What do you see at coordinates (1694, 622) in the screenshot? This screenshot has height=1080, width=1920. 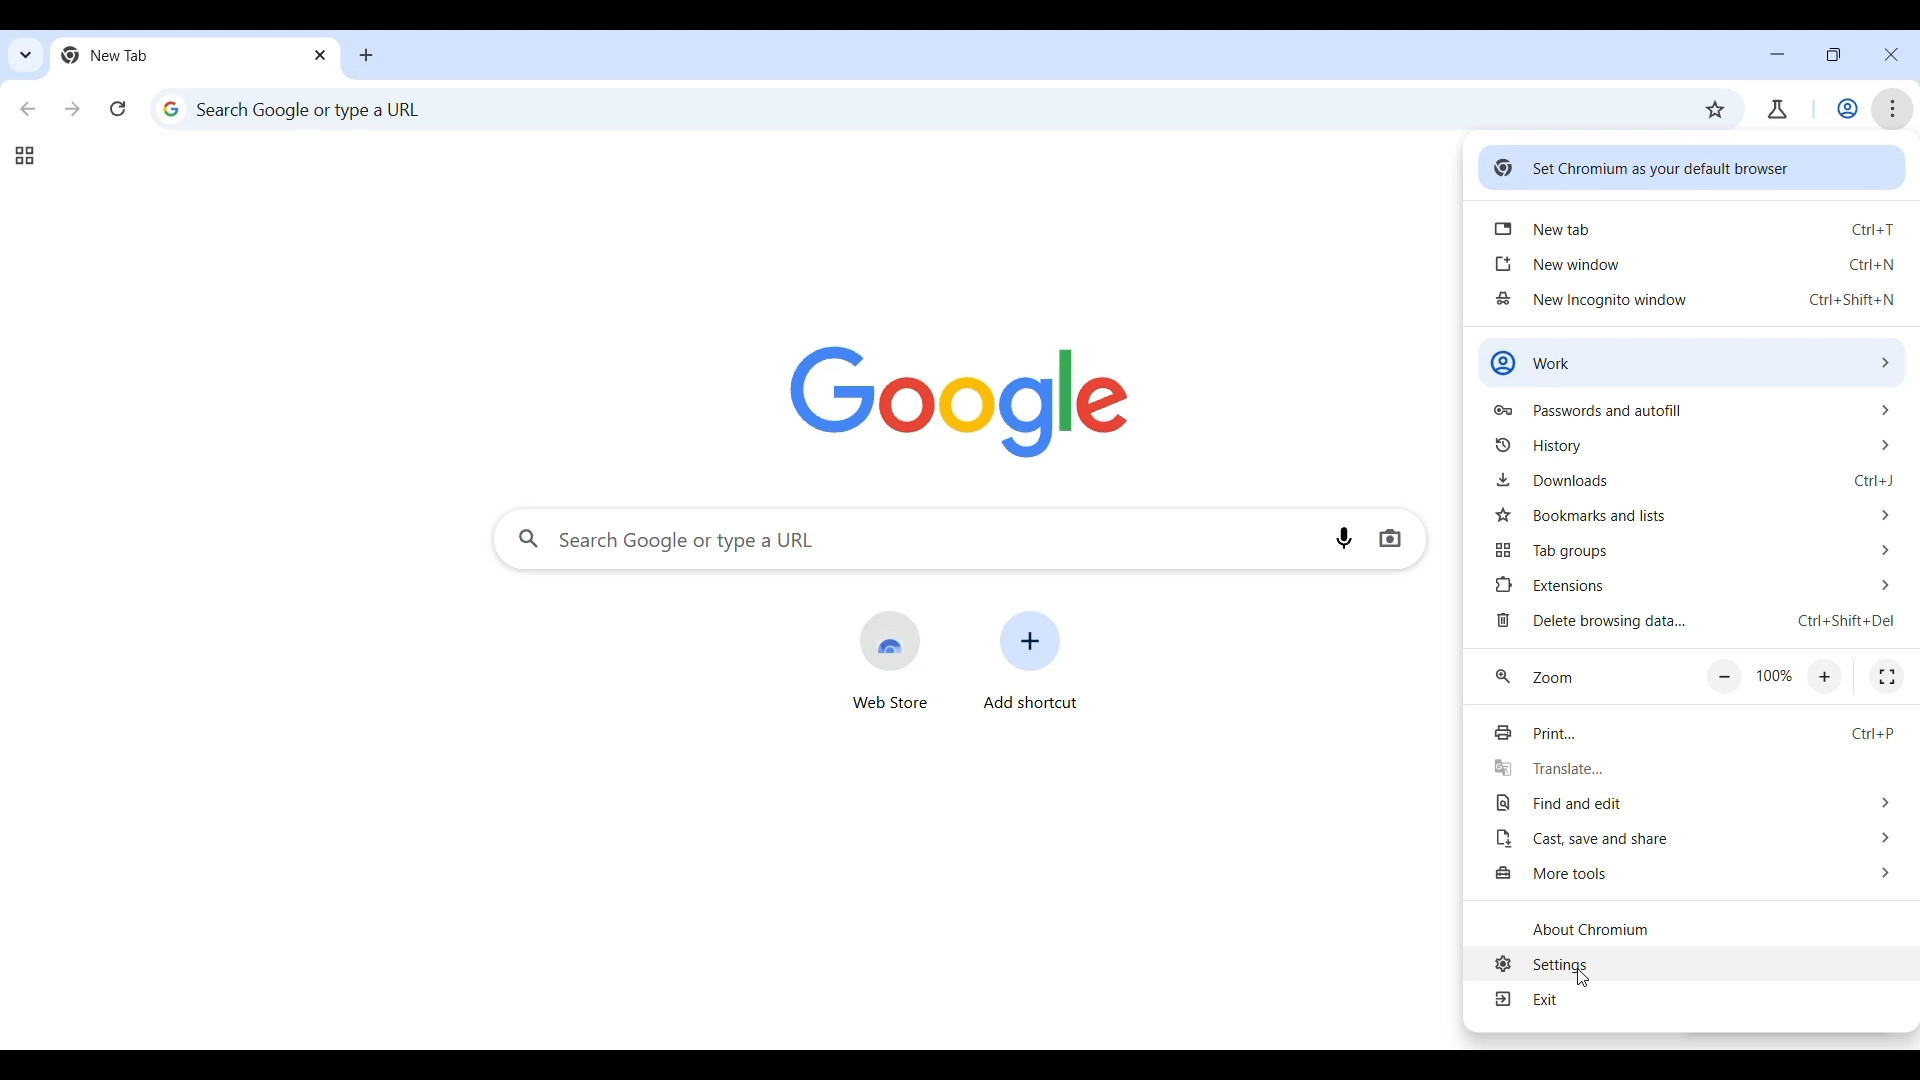 I see `Delete browsing data` at bounding box center [1694, 622].